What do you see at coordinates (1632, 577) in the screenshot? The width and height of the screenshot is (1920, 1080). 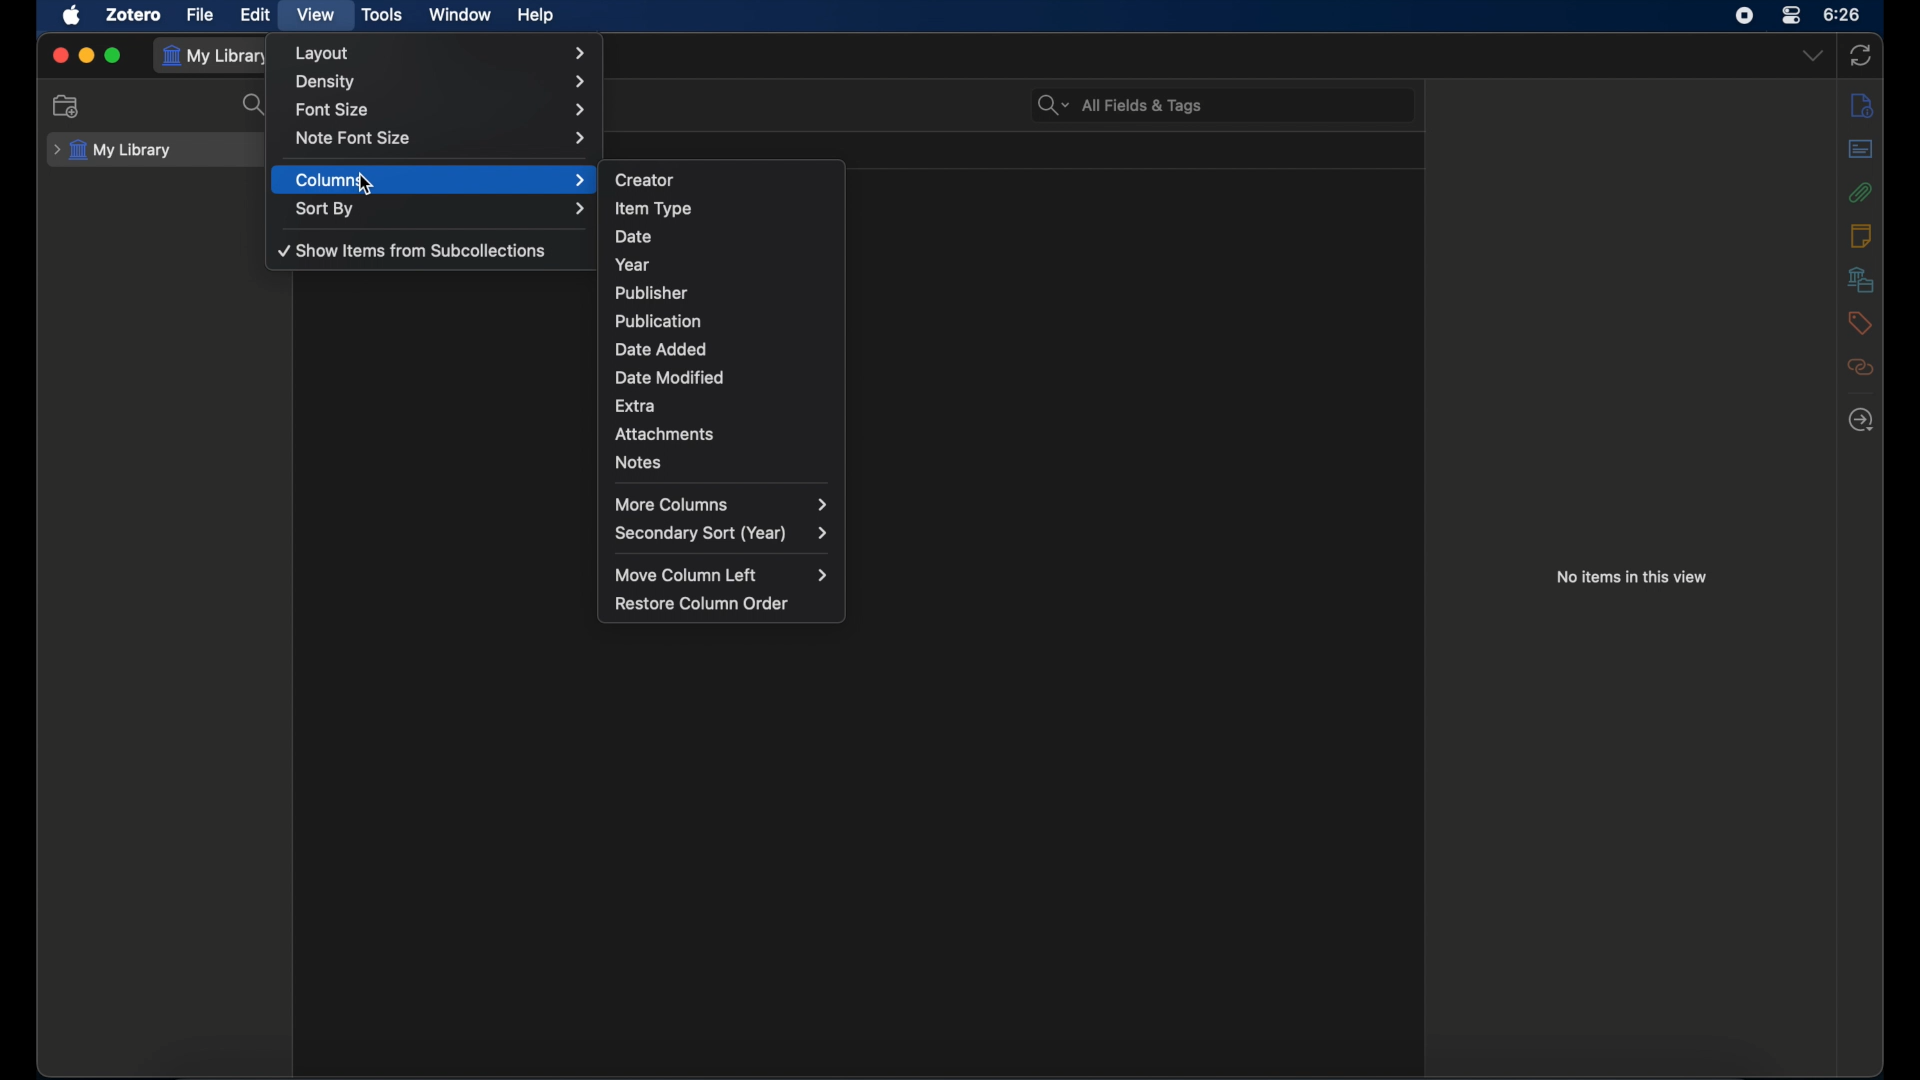 I see `no items in this view` at bounding box center [1632, 577].